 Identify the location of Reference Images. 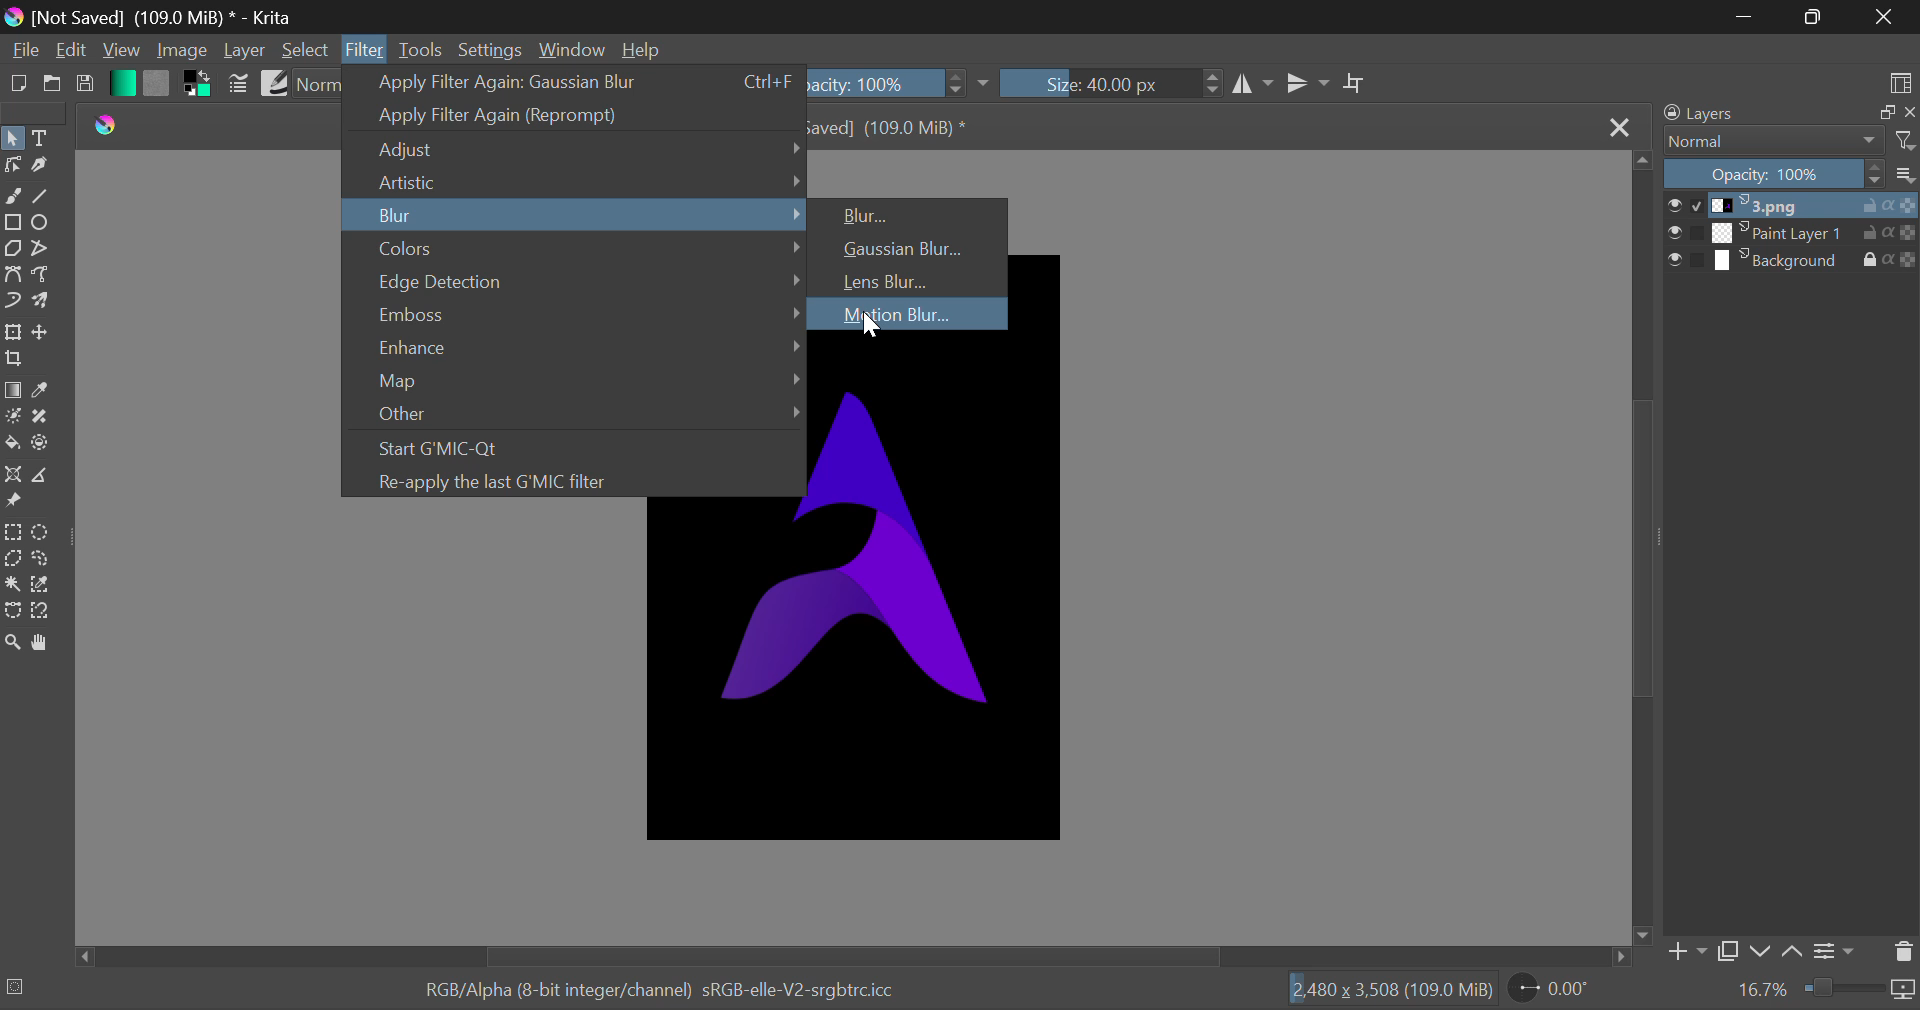
(13, 504).